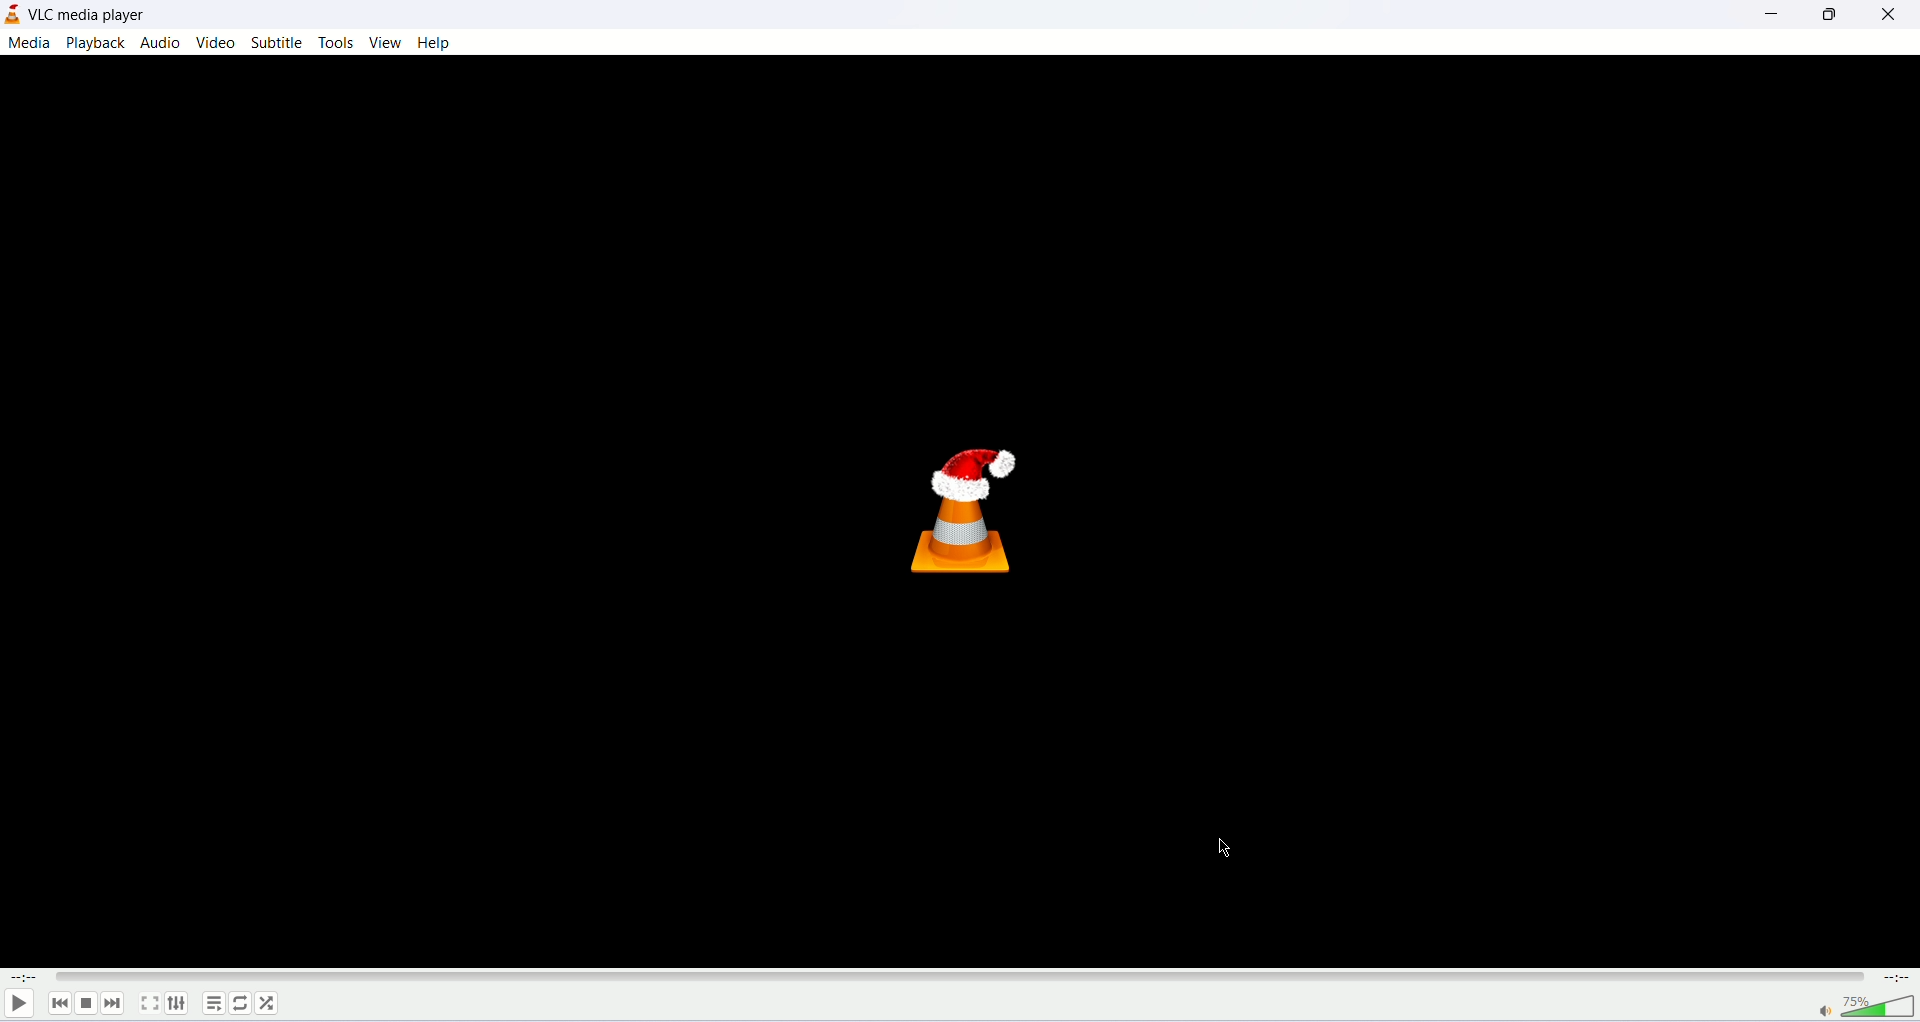 The image size is (1920, 1022). What do you see at coordinates (57, 1004) in the screenshot?
I see `previous` at bounding box center [57, 1004].